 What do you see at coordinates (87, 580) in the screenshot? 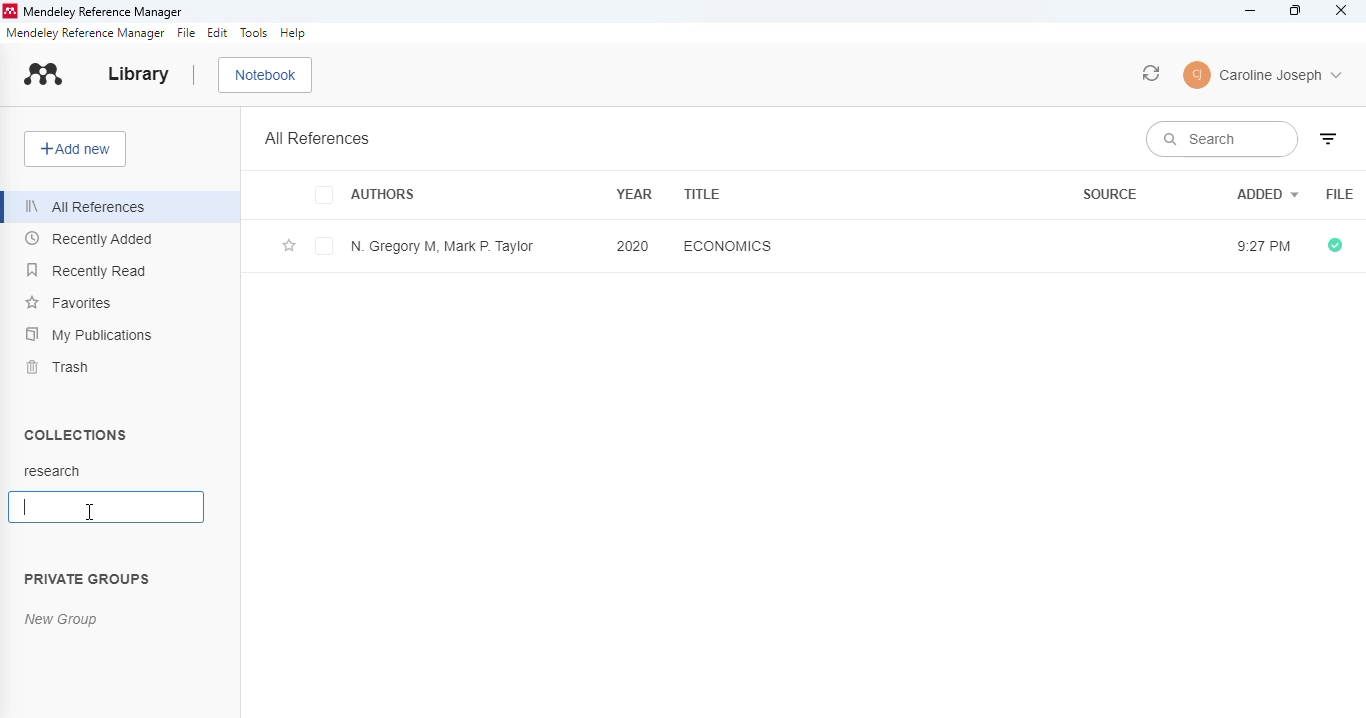
I see `private groups` at bounding box center [87, 580].